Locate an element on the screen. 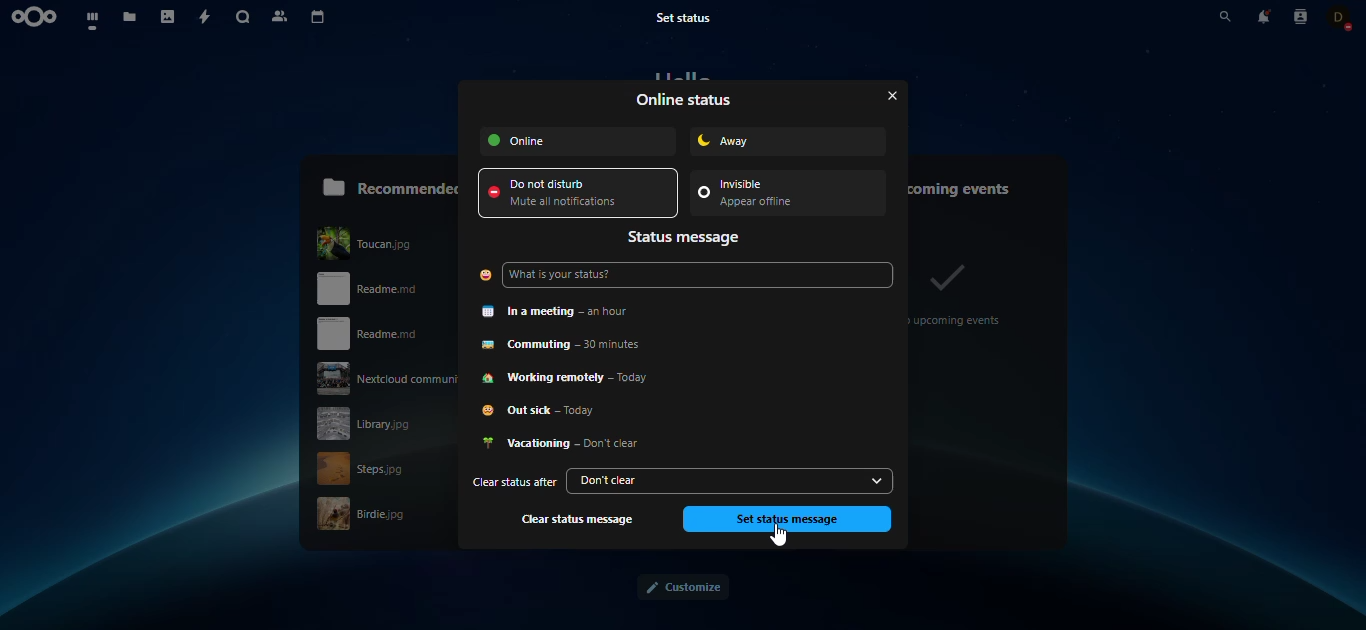 The width and height of the screenshot is (1366, 630). read me is located at coordinates (388, 289).